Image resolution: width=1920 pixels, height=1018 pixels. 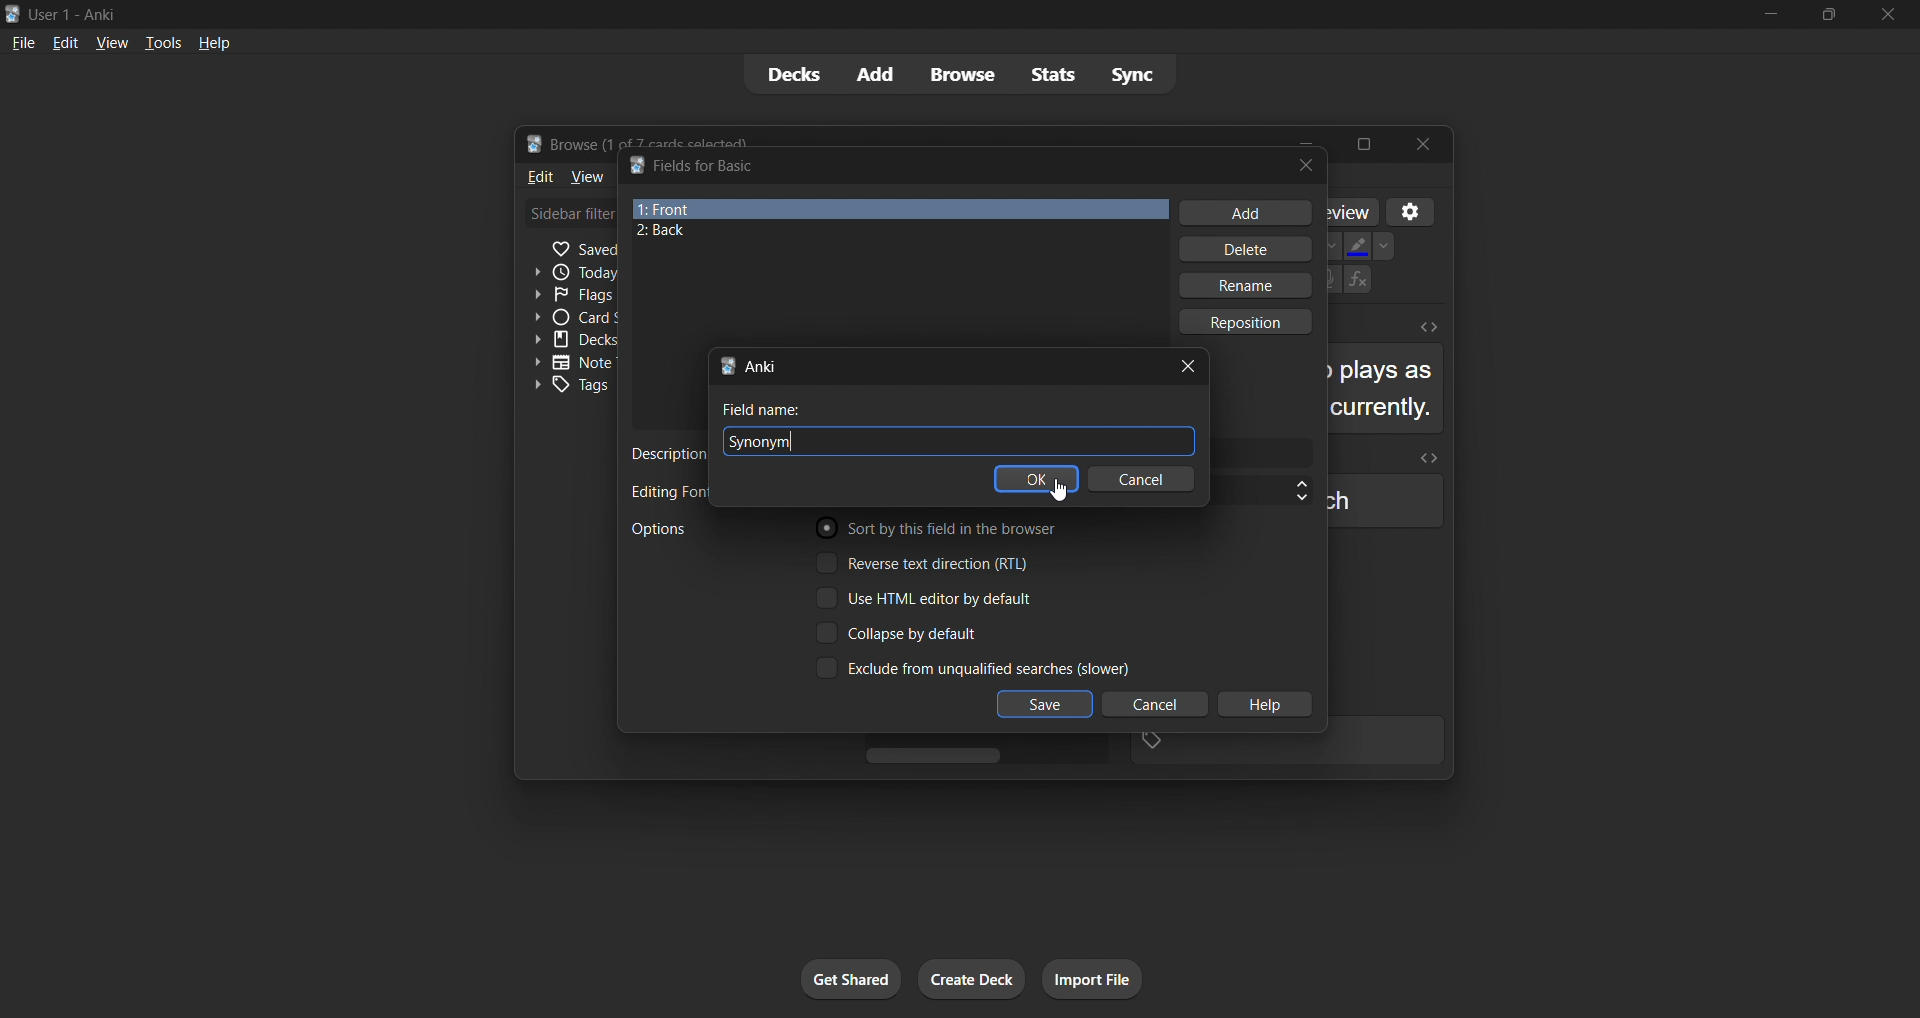 I want to click on file, so click(x=22, y=43).